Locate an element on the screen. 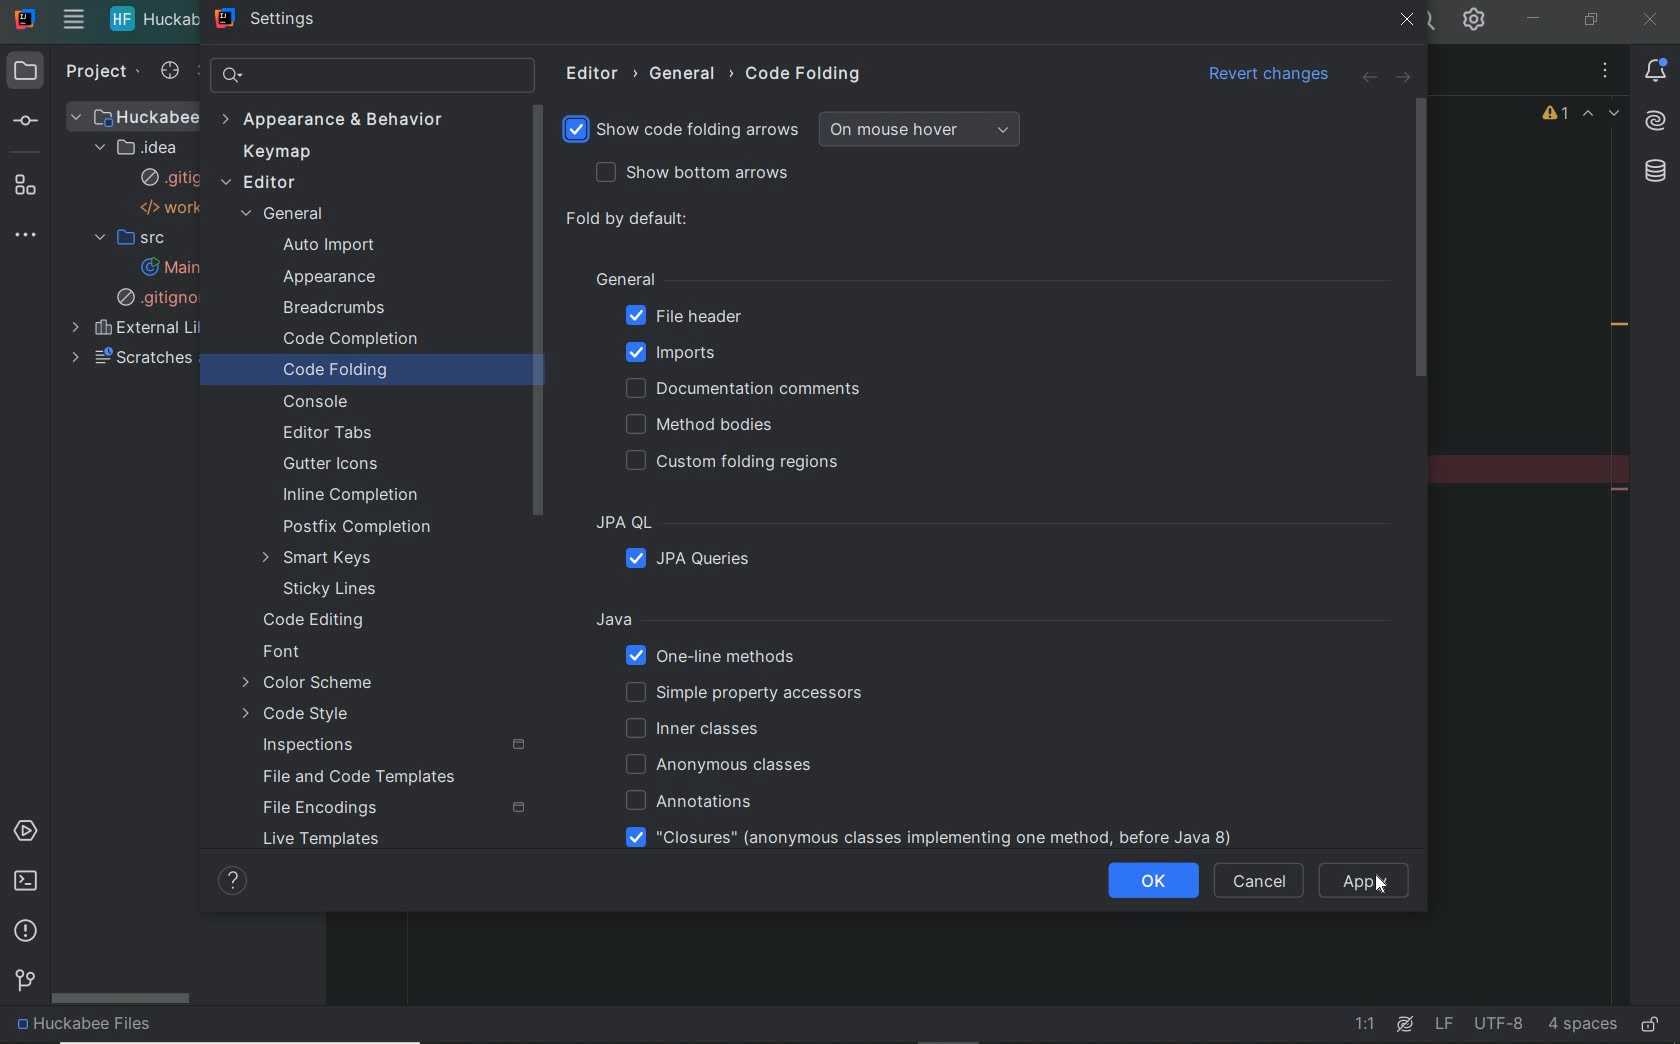  keymap is located at coordinates (277, 154).